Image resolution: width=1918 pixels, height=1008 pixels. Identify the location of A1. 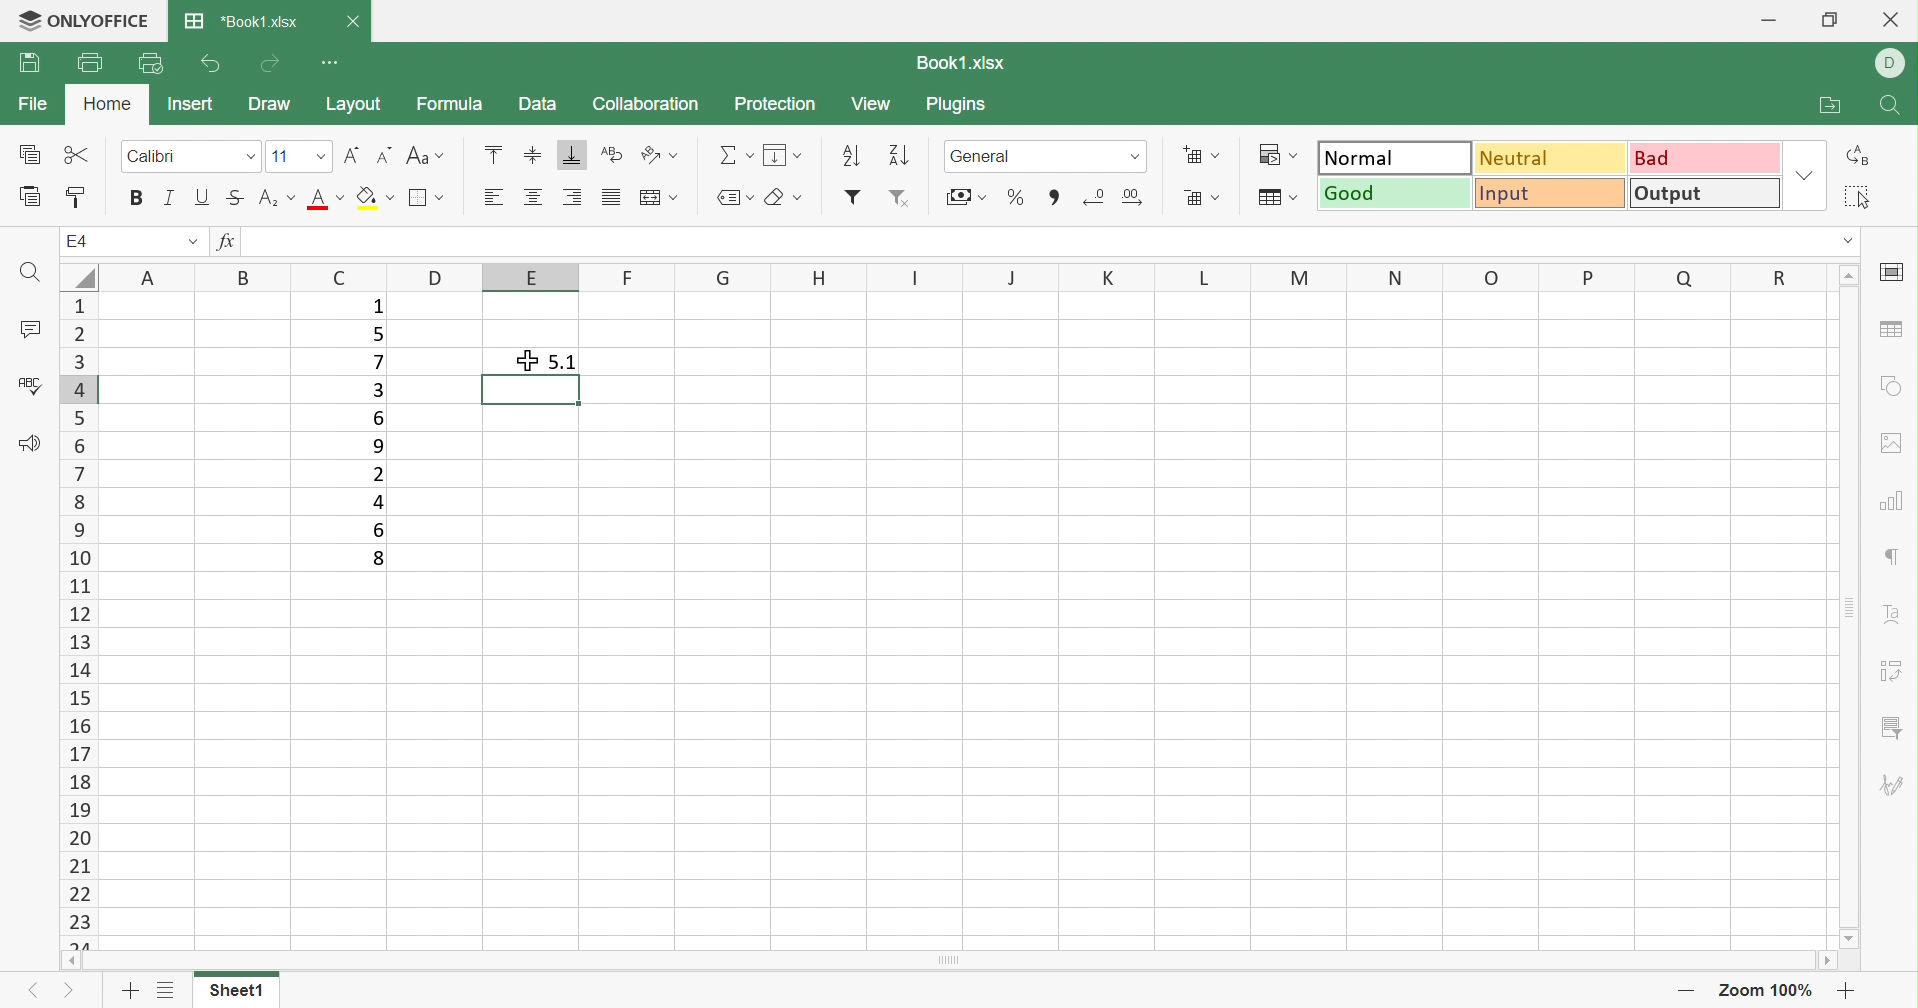
(79, 241).